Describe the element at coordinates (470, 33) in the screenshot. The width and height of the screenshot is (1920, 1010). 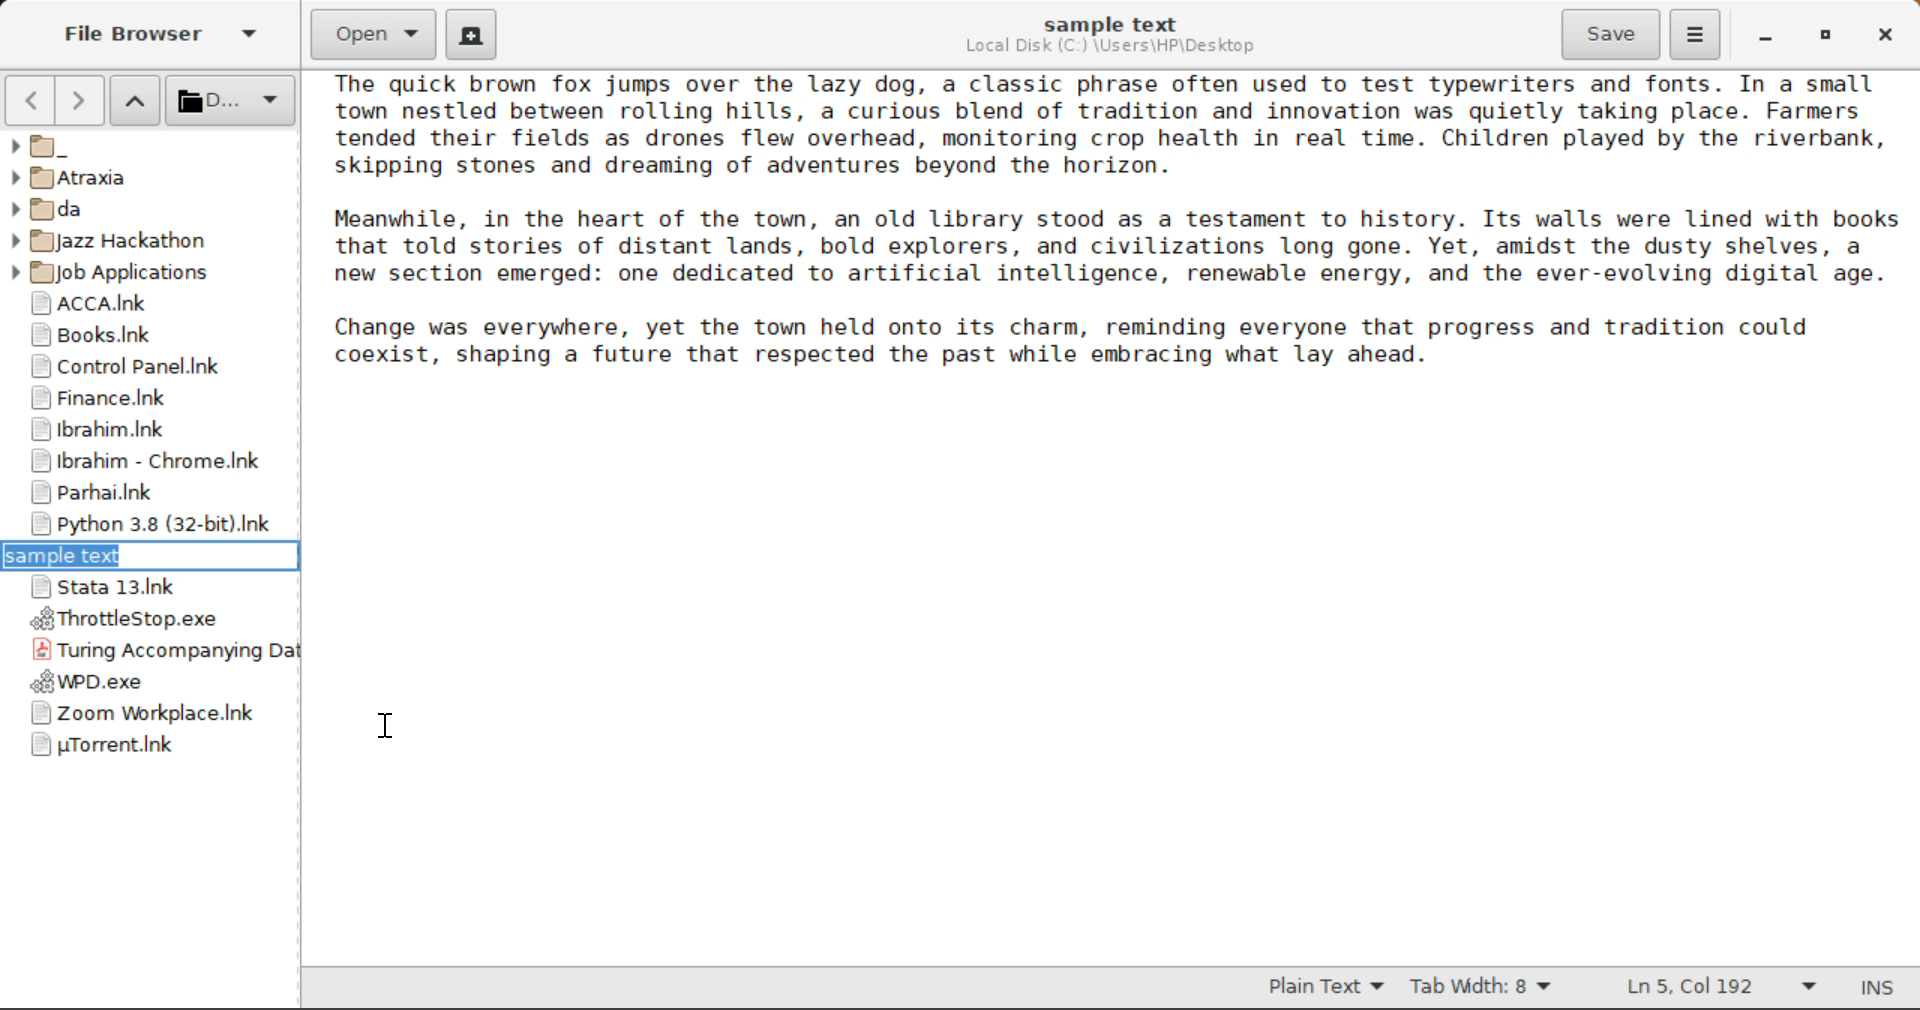
I see `Create New Document` at that location.